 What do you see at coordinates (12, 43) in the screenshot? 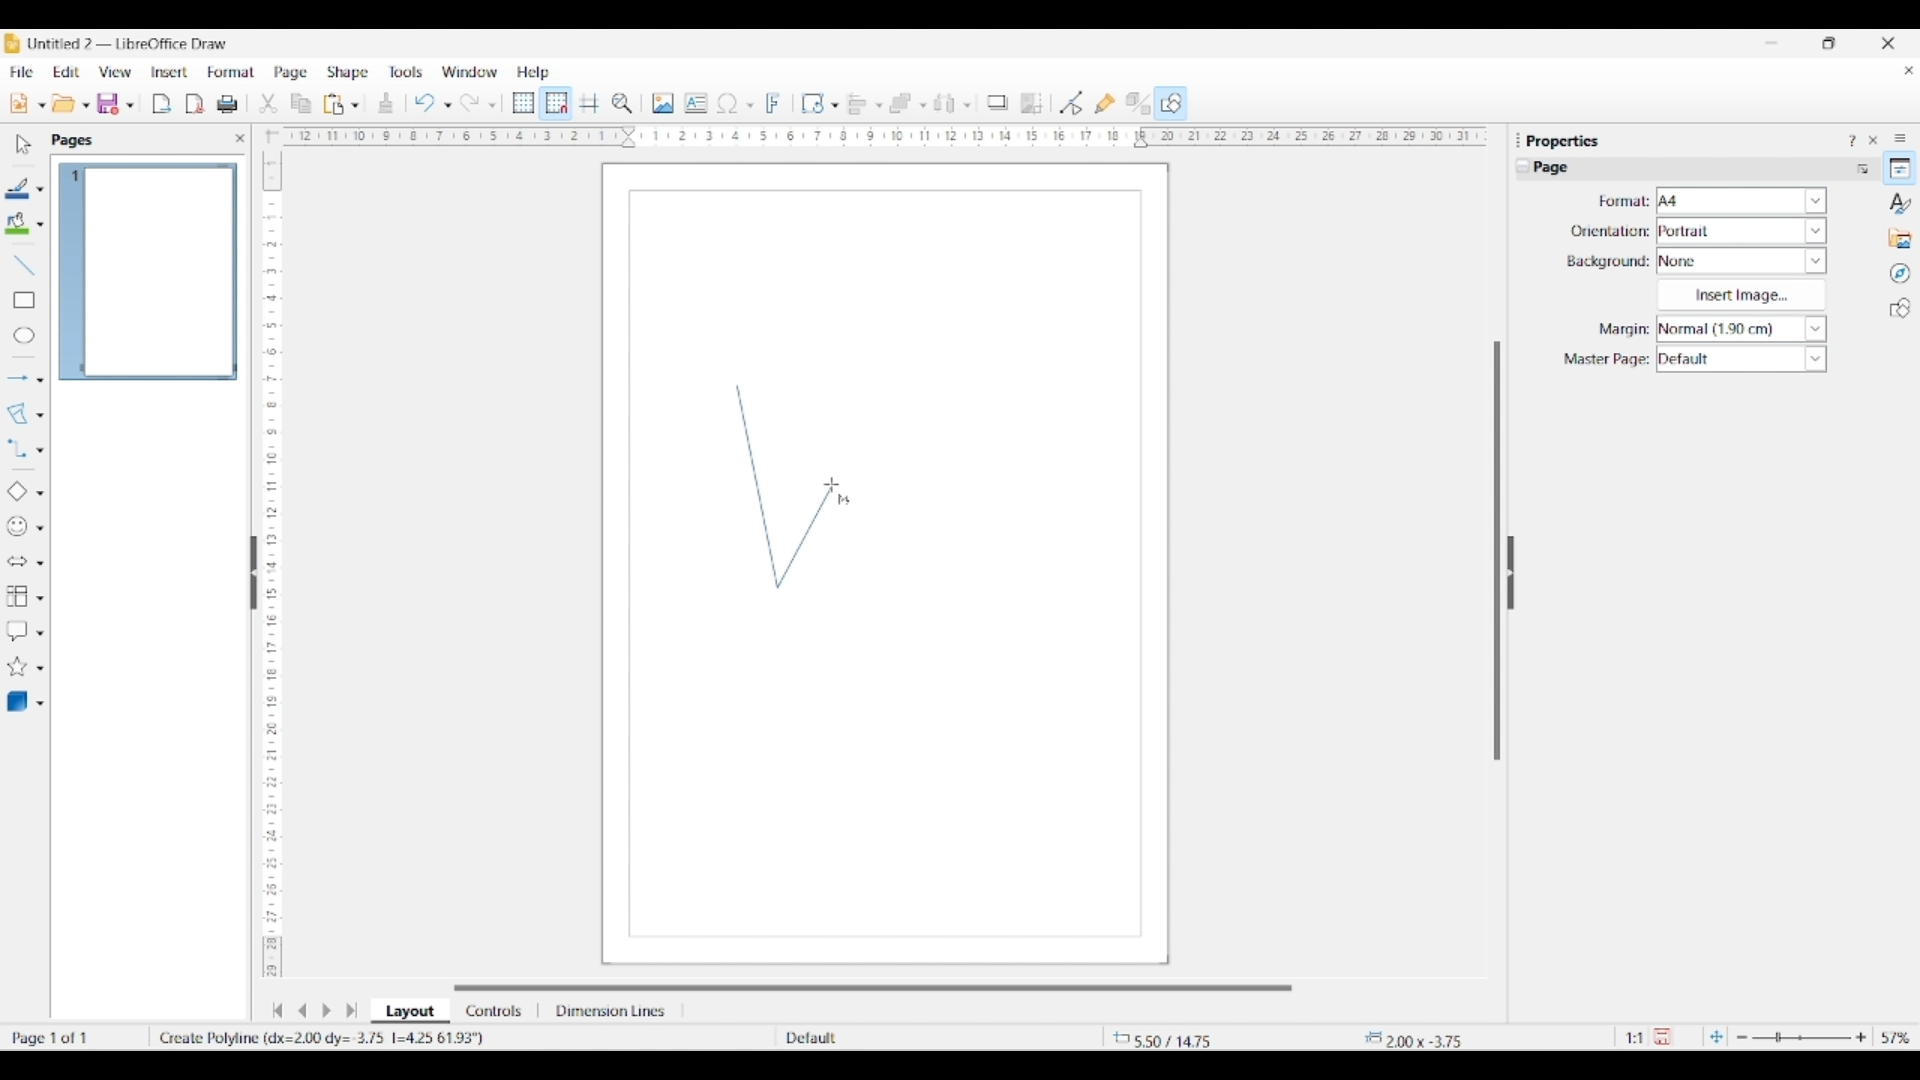
I see `Software logo` at bounding box center [12, 43].